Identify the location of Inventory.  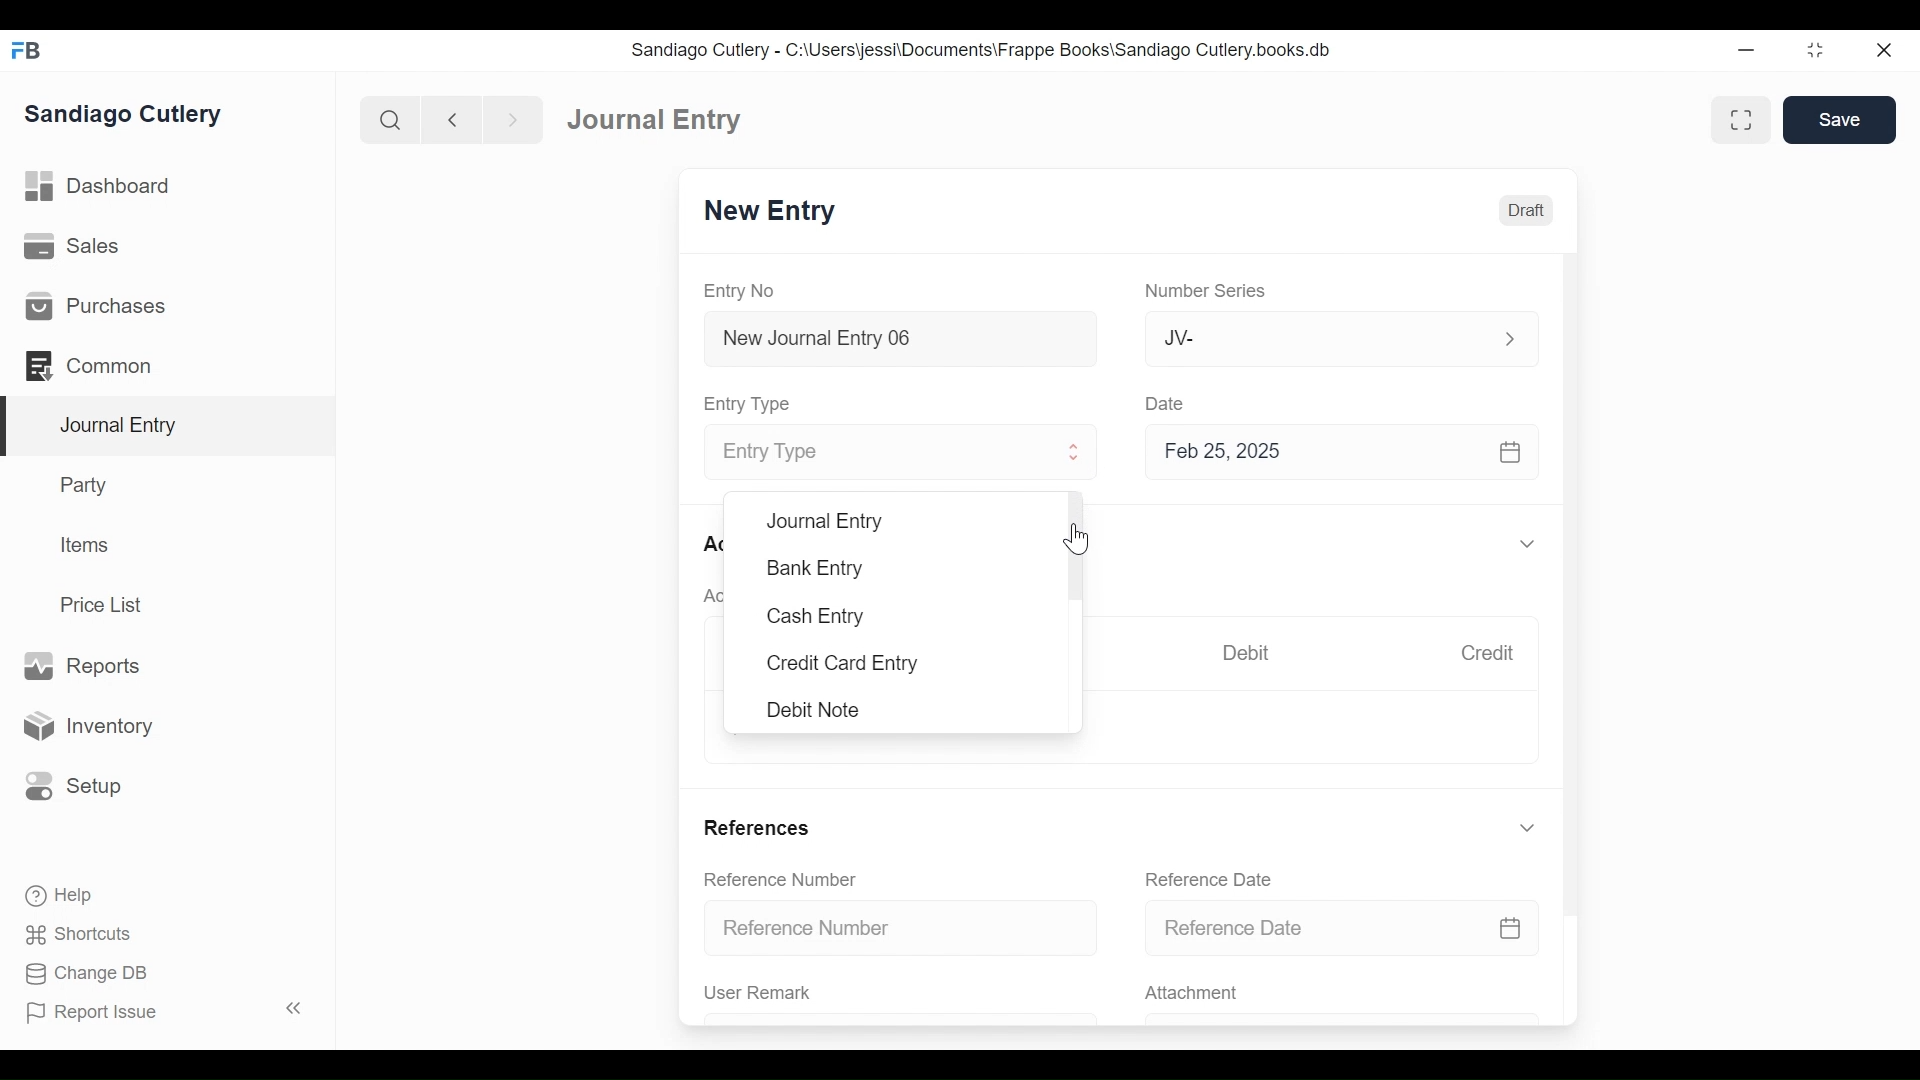
(85, 727).